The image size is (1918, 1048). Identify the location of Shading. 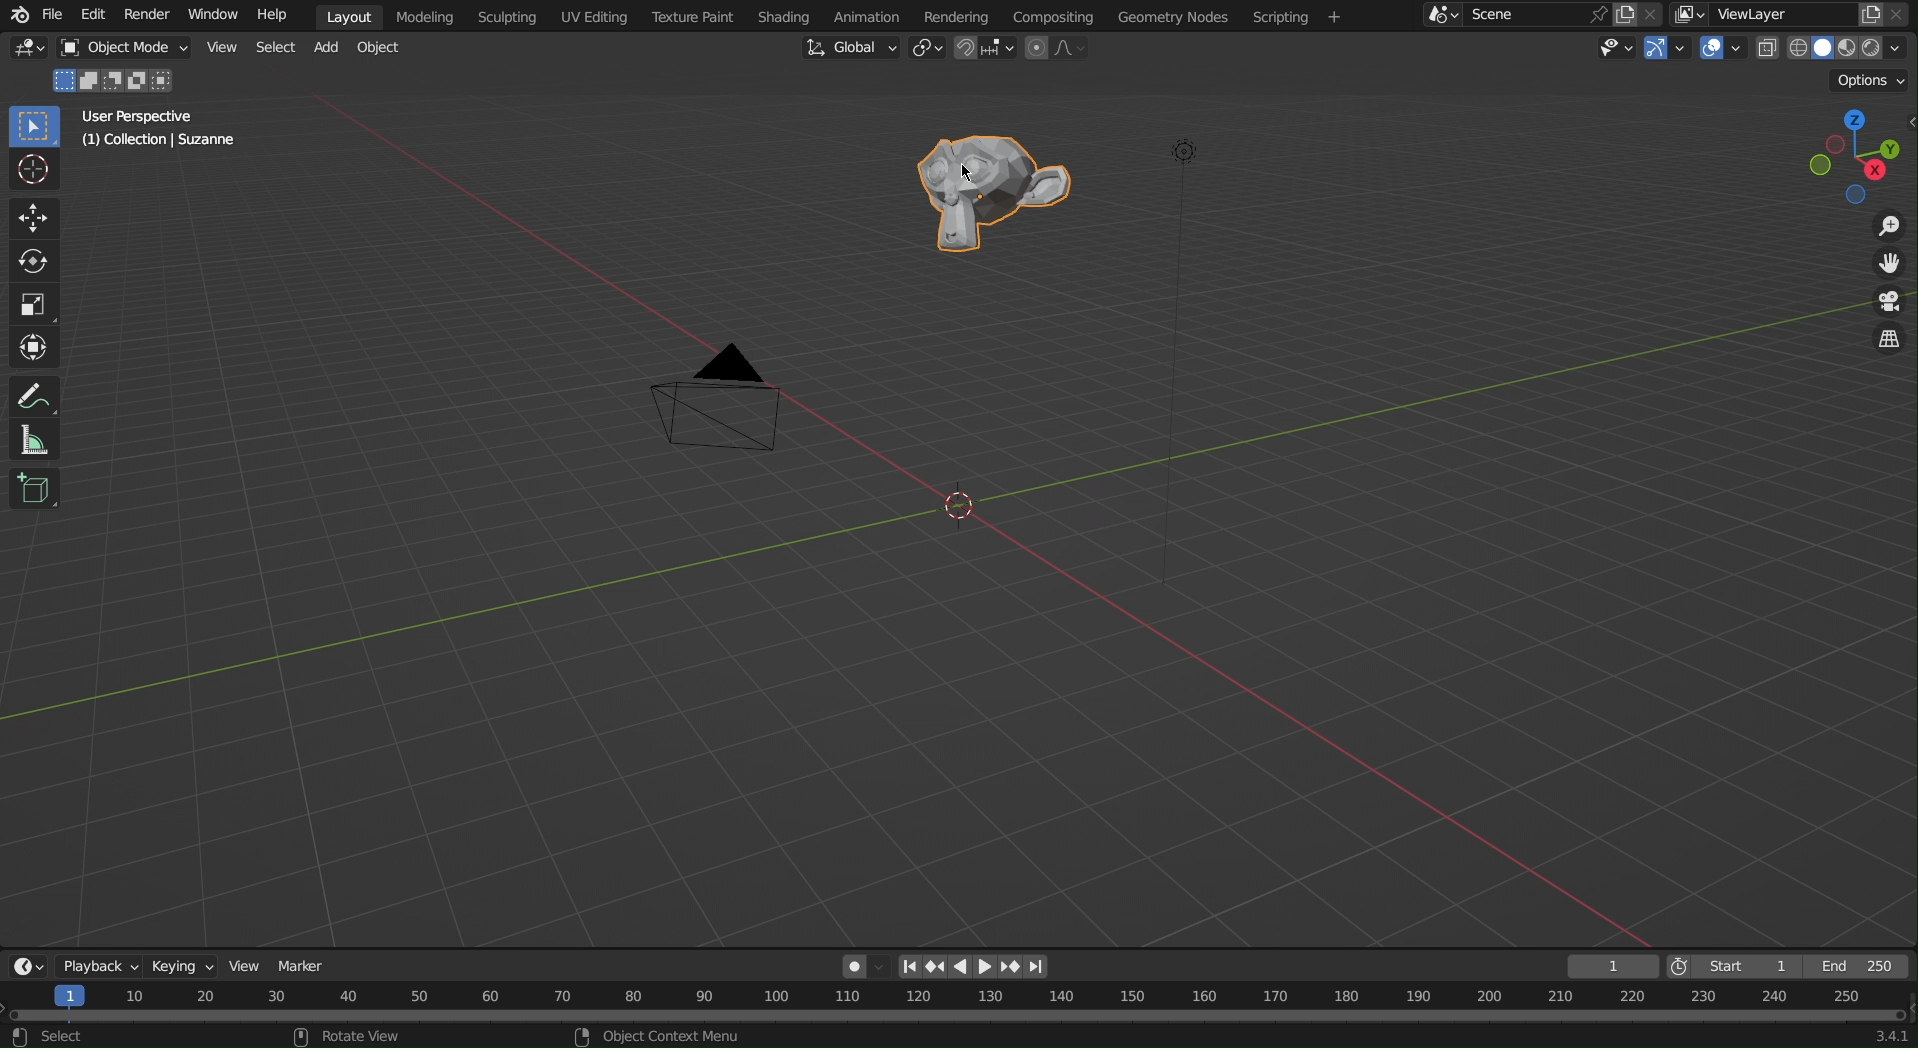
(785, 16).